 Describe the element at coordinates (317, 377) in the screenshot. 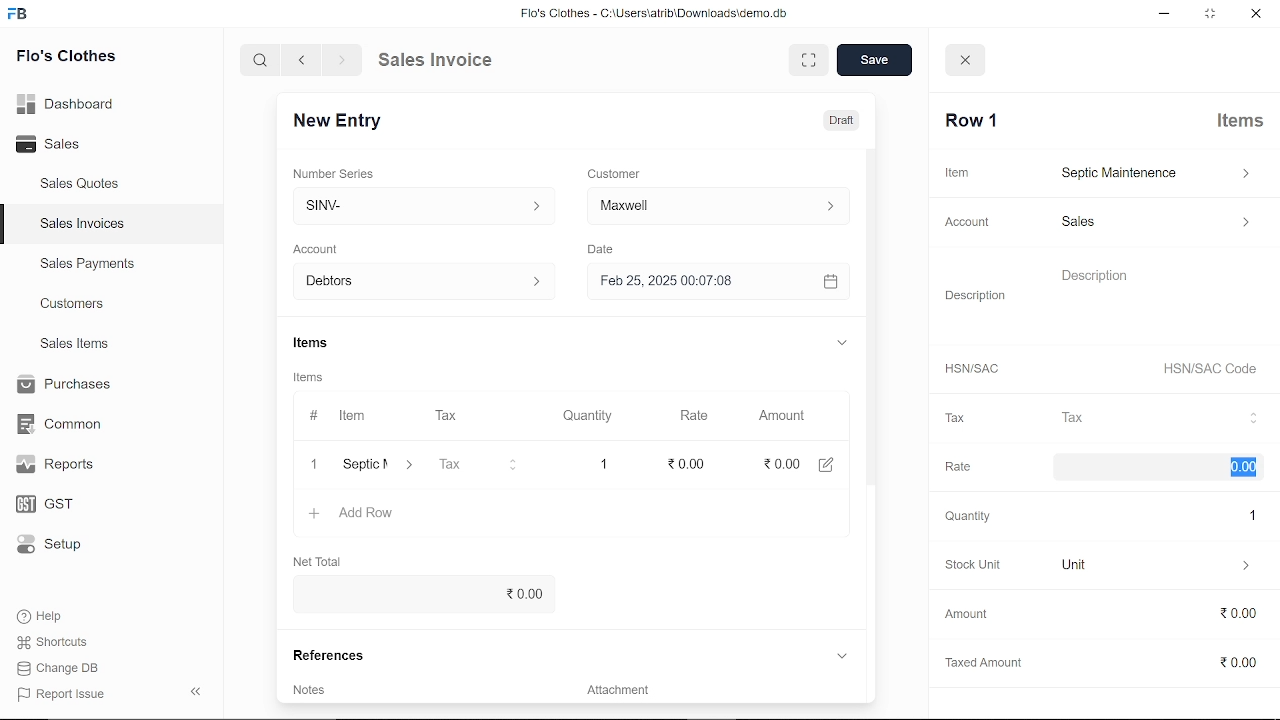

I see `Items` at that location.